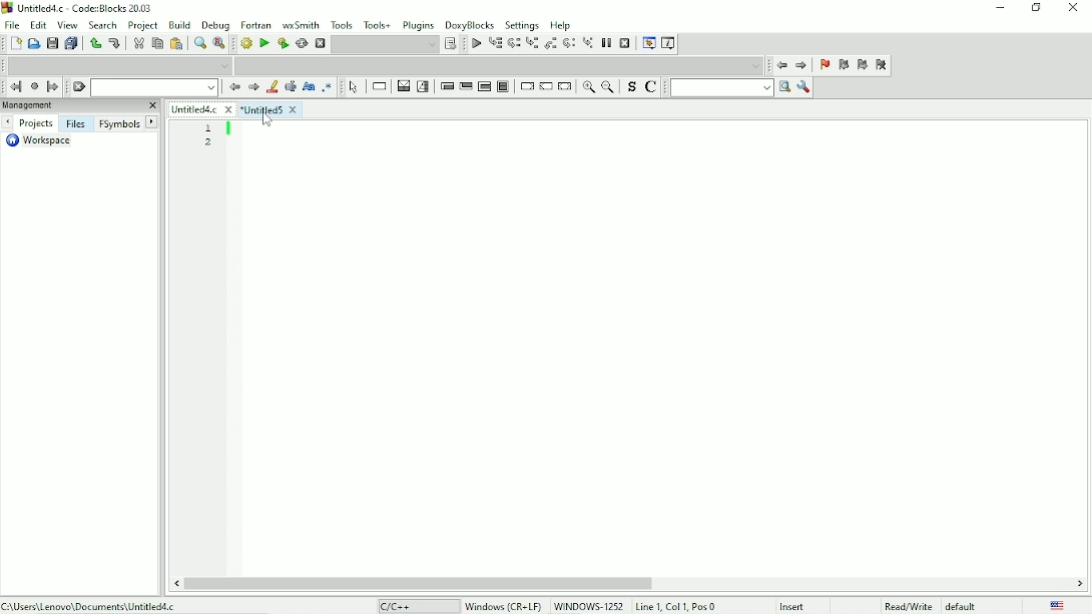 The image size is (1092, 614). I want to click on Selection, so click(423, 87).